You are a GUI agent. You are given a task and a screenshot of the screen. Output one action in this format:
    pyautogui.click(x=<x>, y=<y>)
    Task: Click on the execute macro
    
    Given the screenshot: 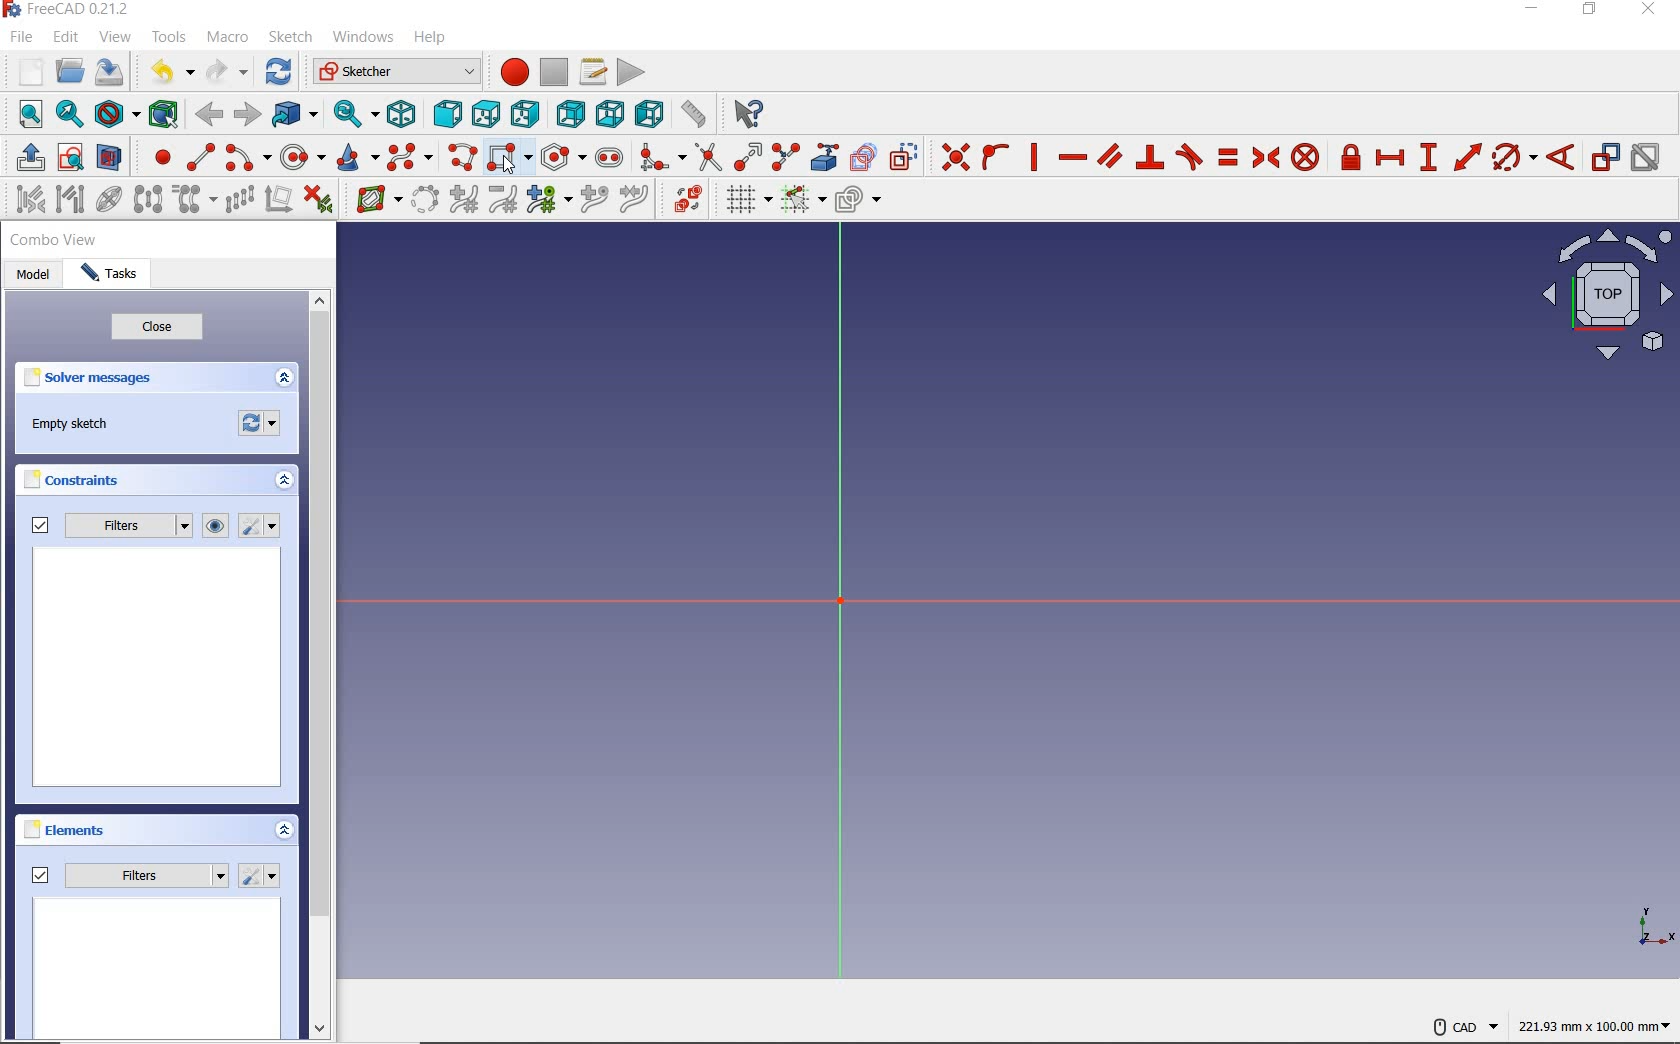 What is the action you would take?
    pyautogui.click(x=631, y=72)
    